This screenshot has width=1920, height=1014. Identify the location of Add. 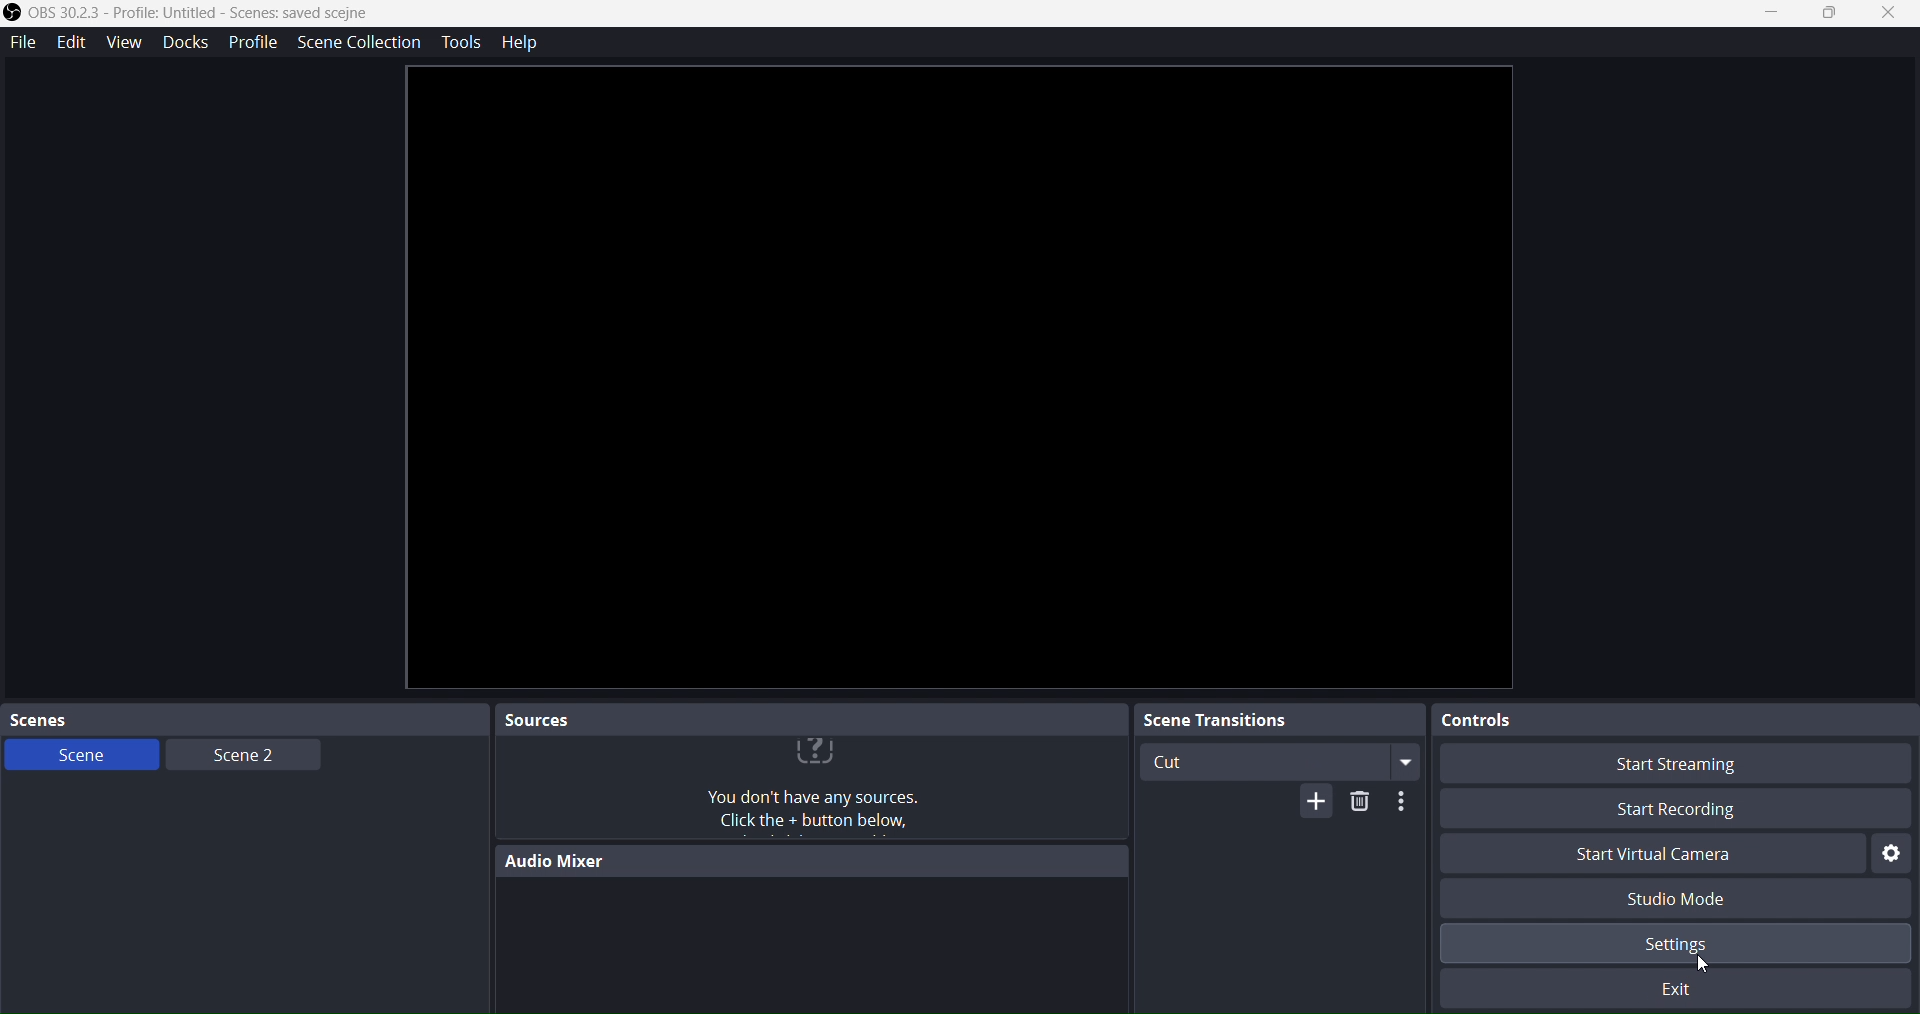
(1316, 804).